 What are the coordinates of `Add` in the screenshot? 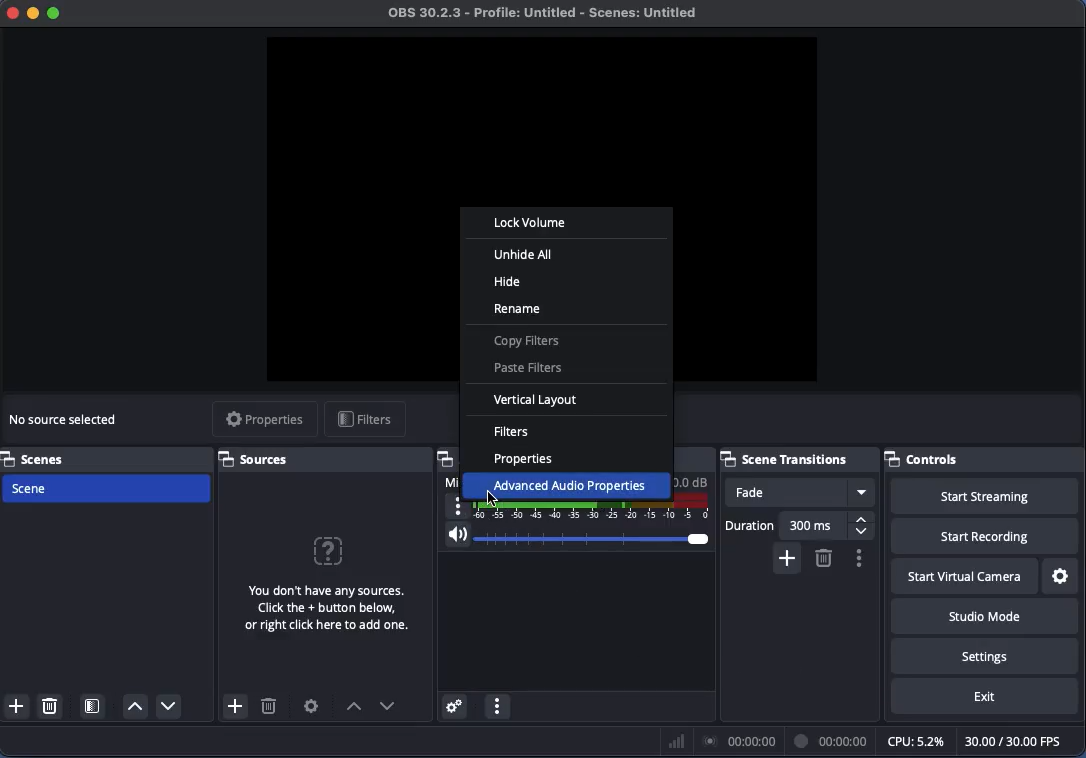 It's located at (785, 557).